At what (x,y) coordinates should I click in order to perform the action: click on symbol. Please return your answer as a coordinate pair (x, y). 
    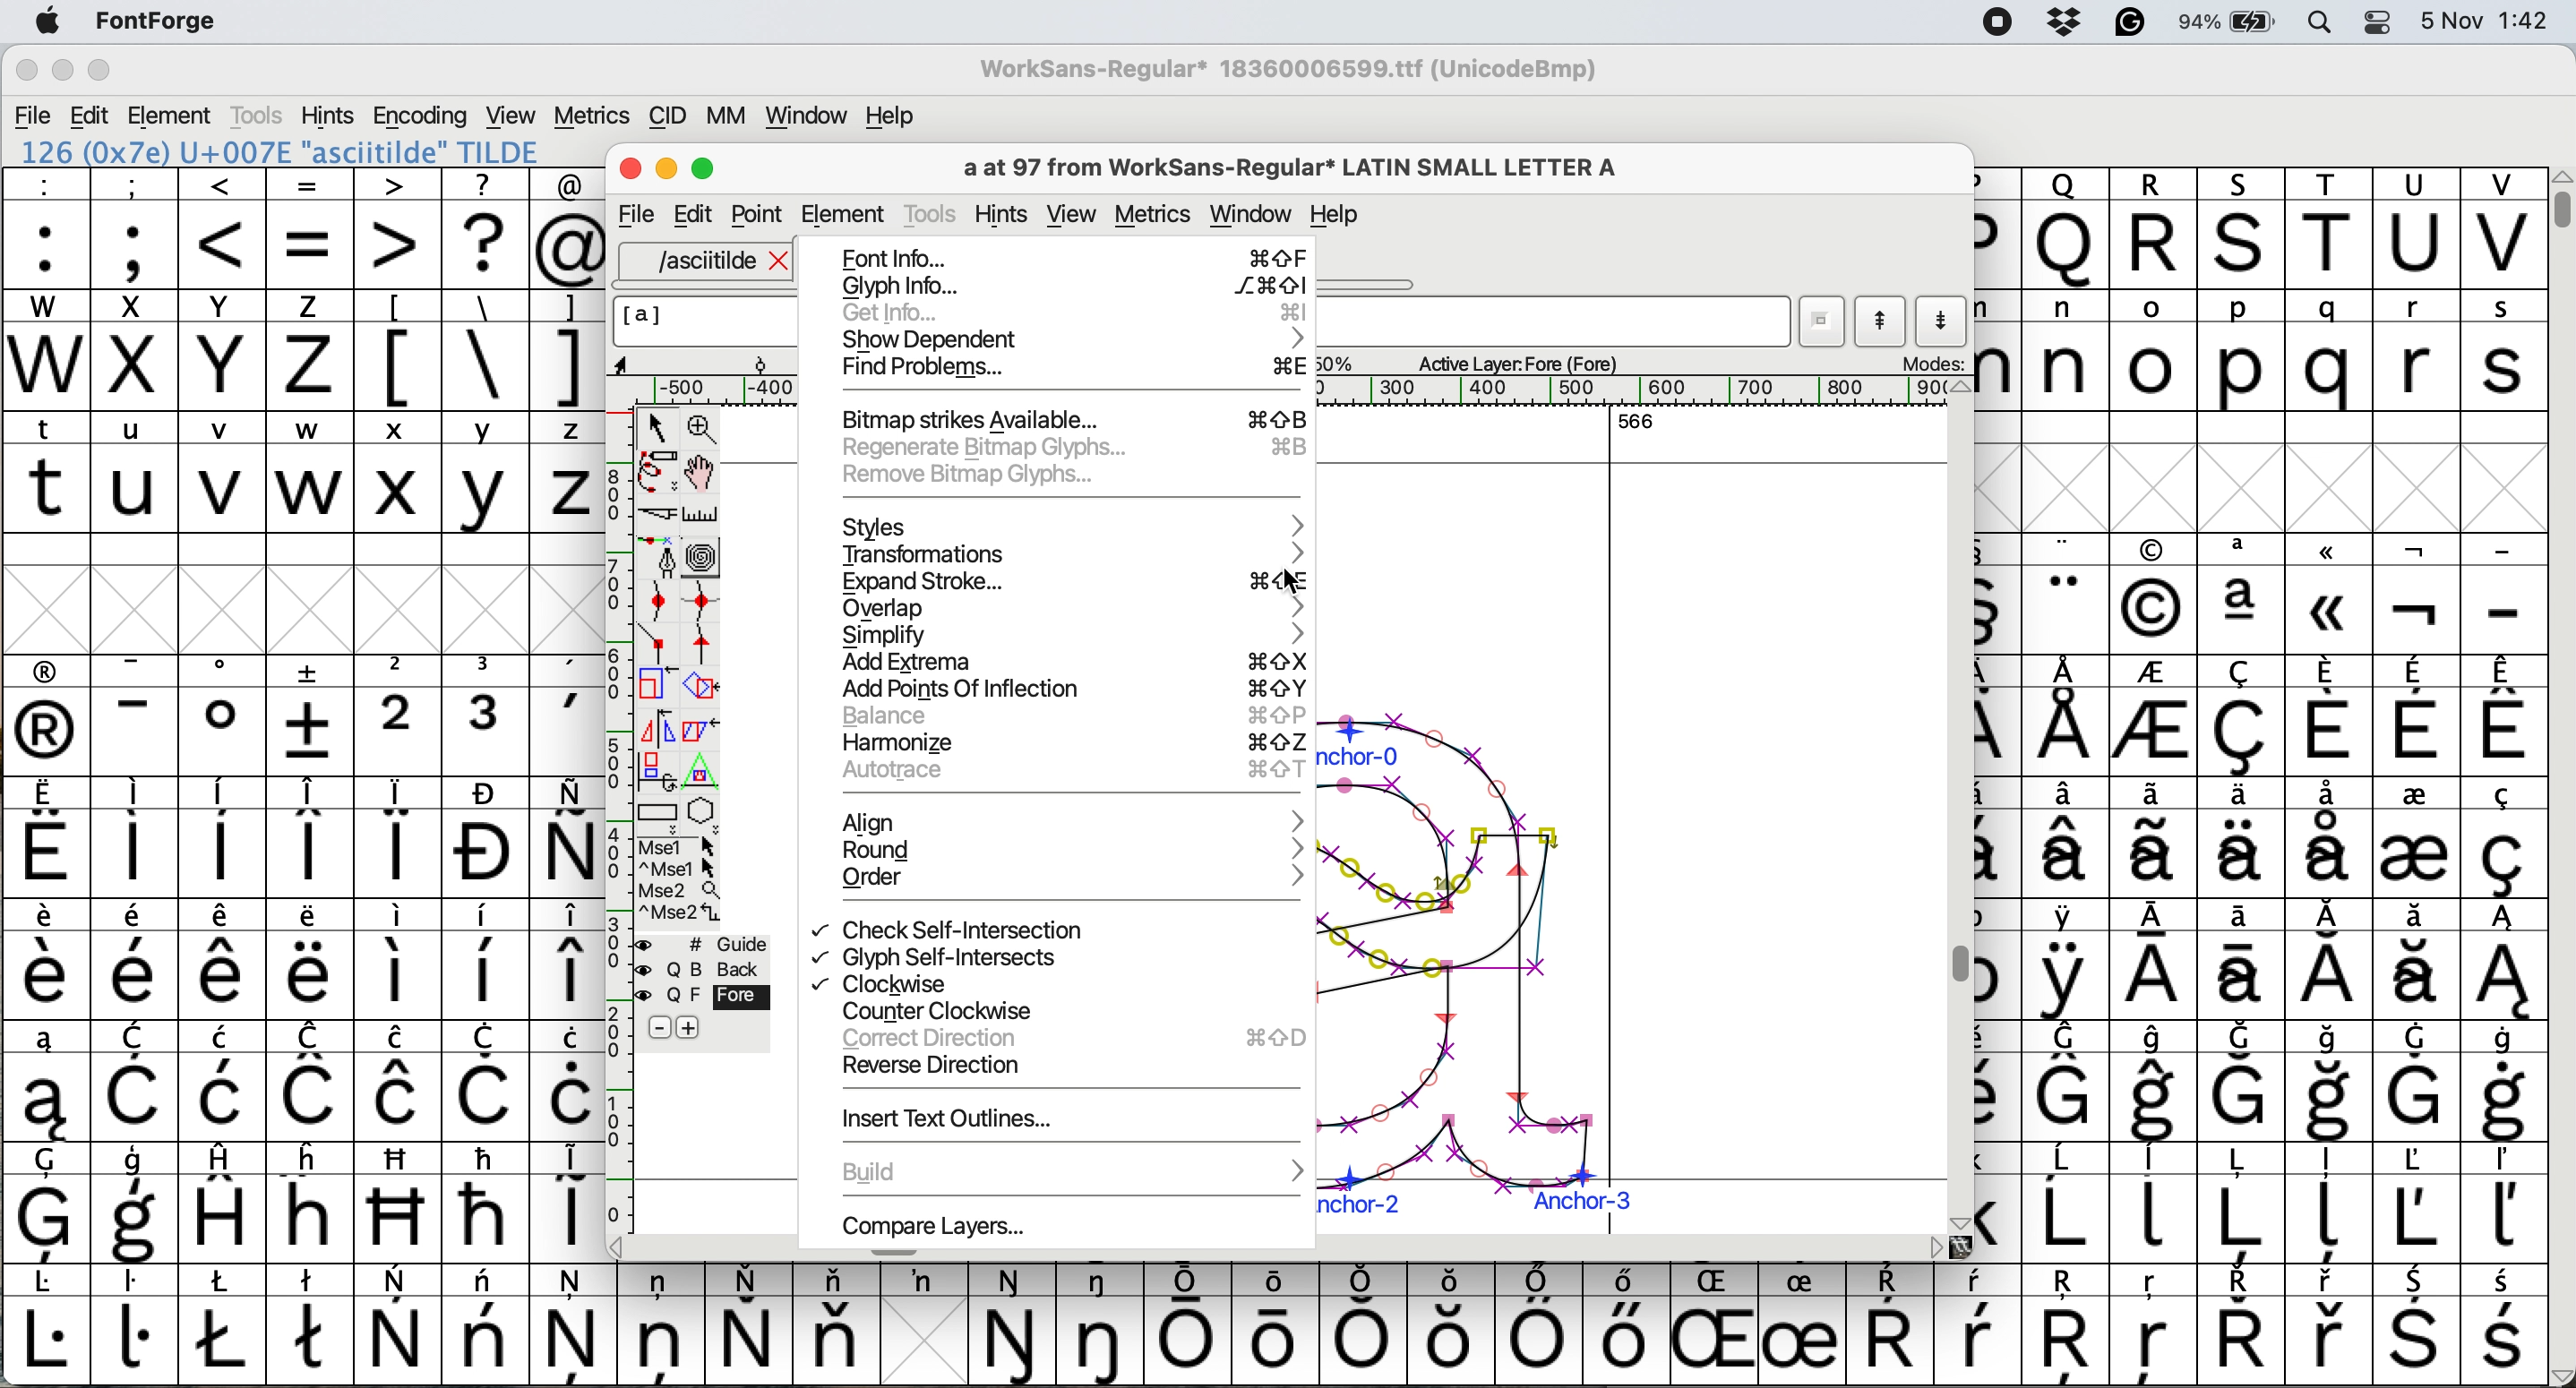
    Looking at the image, I should click on (661, 1322).